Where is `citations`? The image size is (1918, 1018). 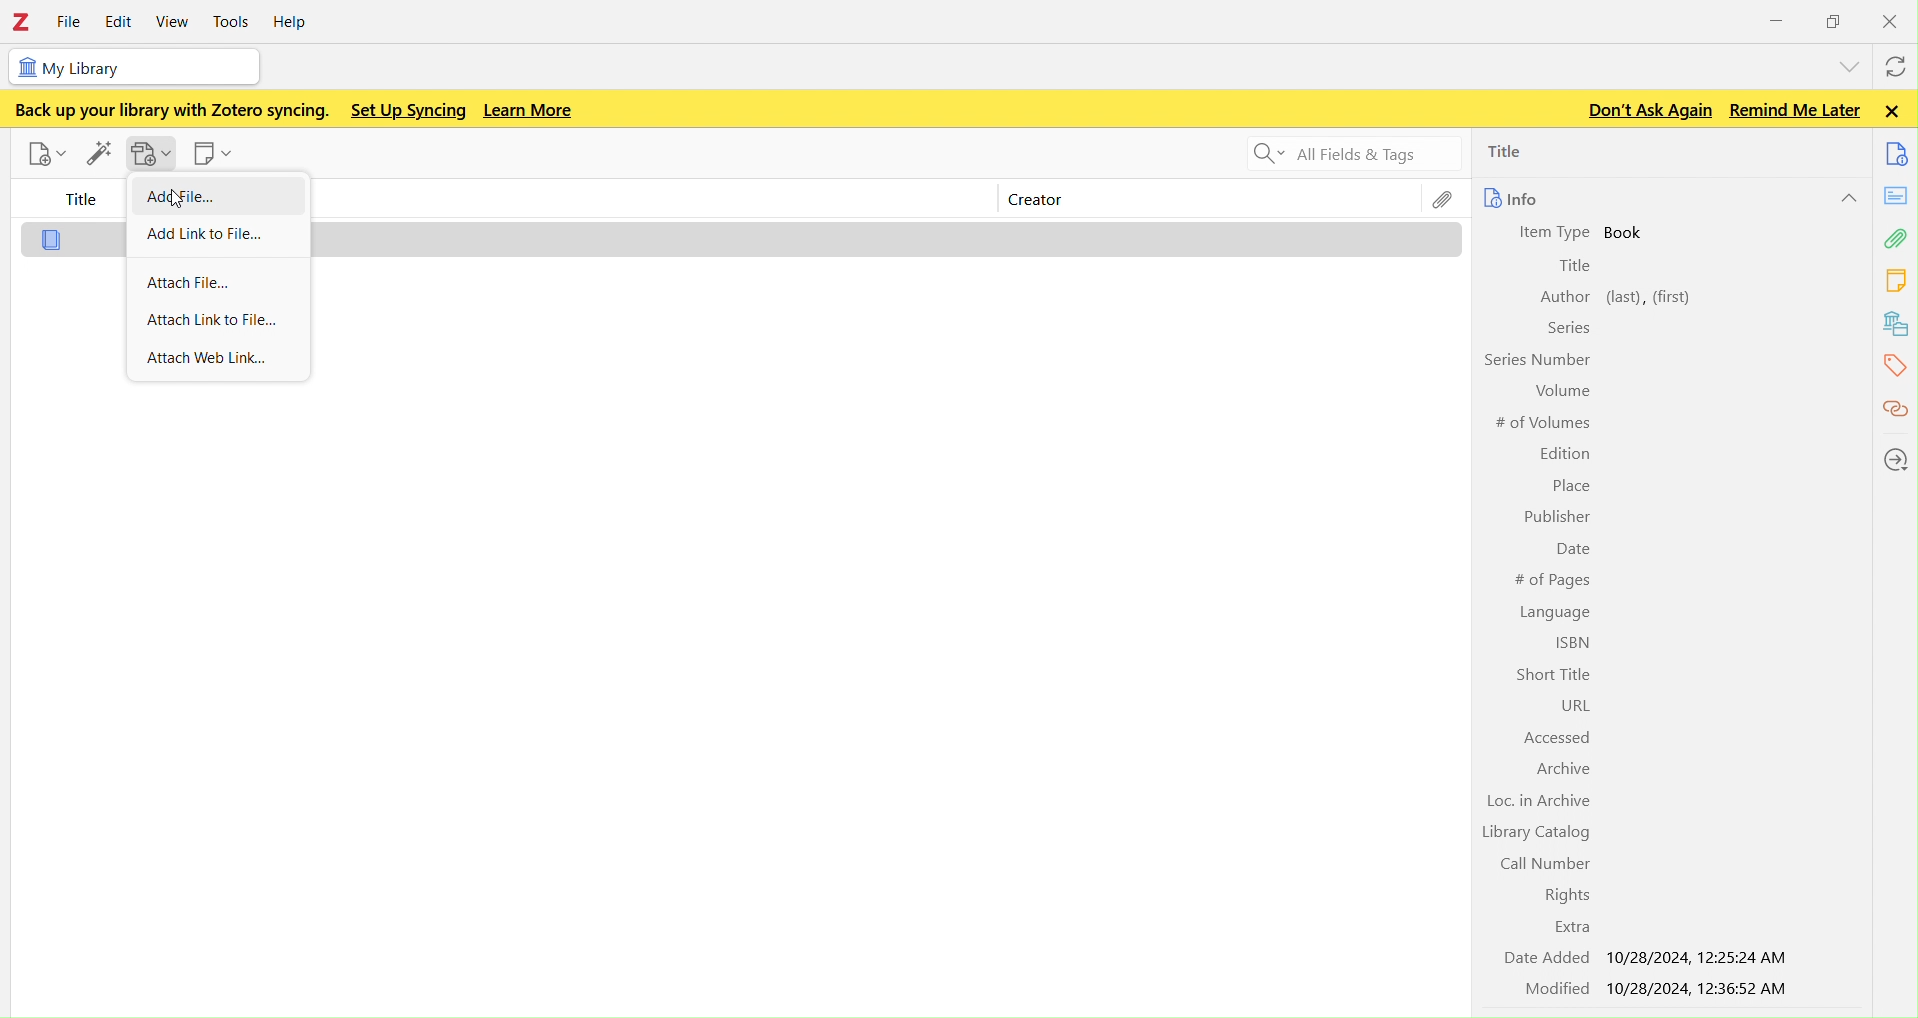 citations is located at coordinates (1897, 410).